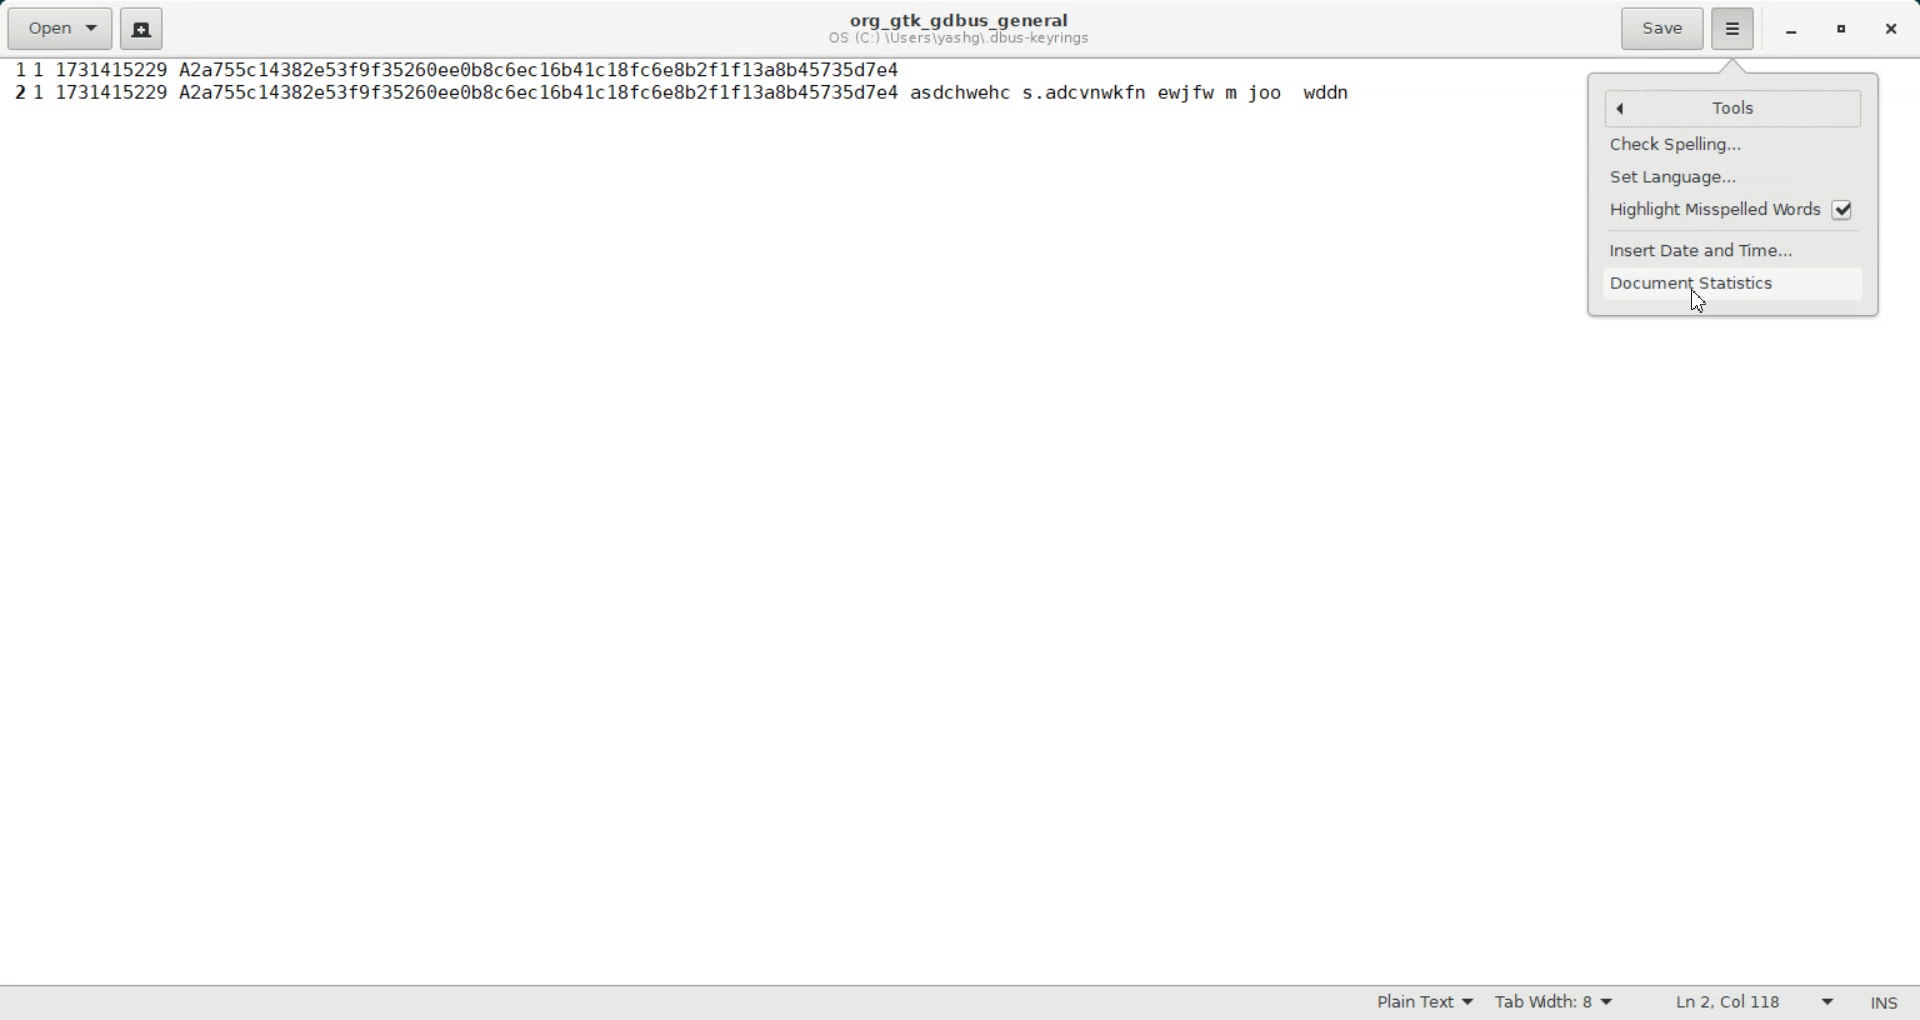 The width and height of the screenshot is (1920, 1020). What do you see at coordinates (1885, 1003) in the screenshot?
I see `INS` at bounding box center [1885, 1003].